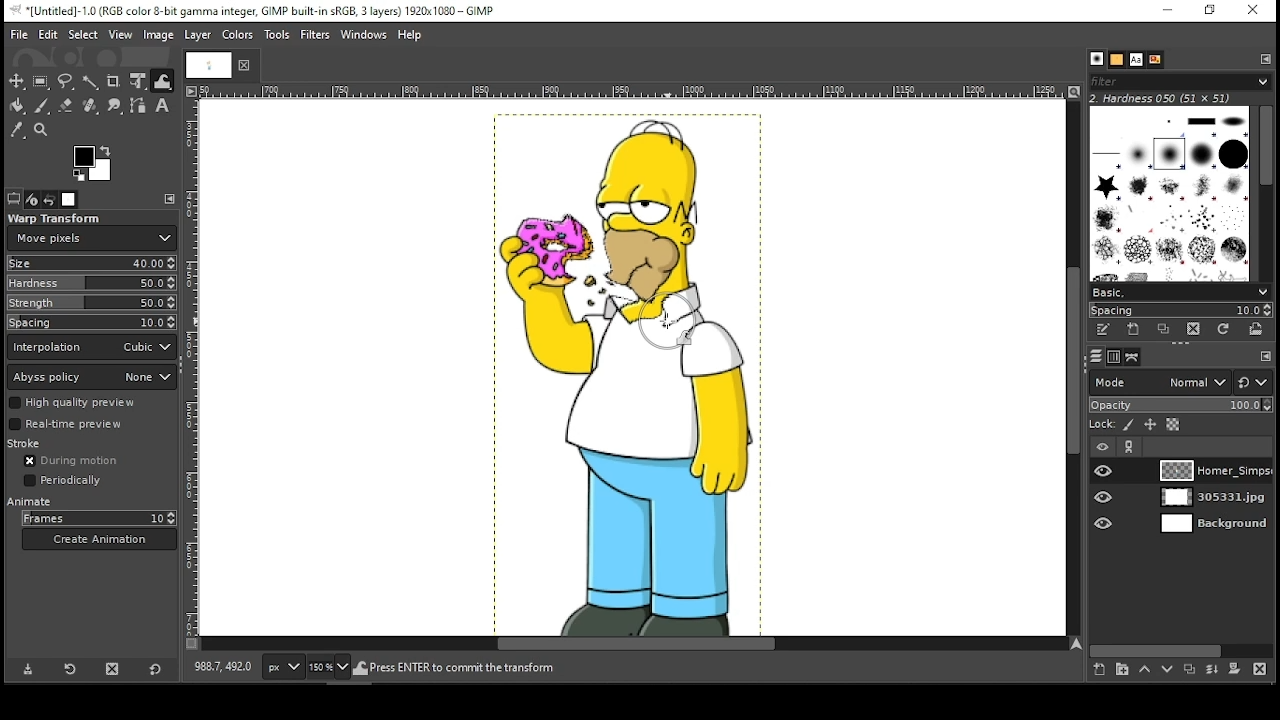 The height and width of the screenshot is (720, 1280). I want to click on merge layer, so click(1212, 669).